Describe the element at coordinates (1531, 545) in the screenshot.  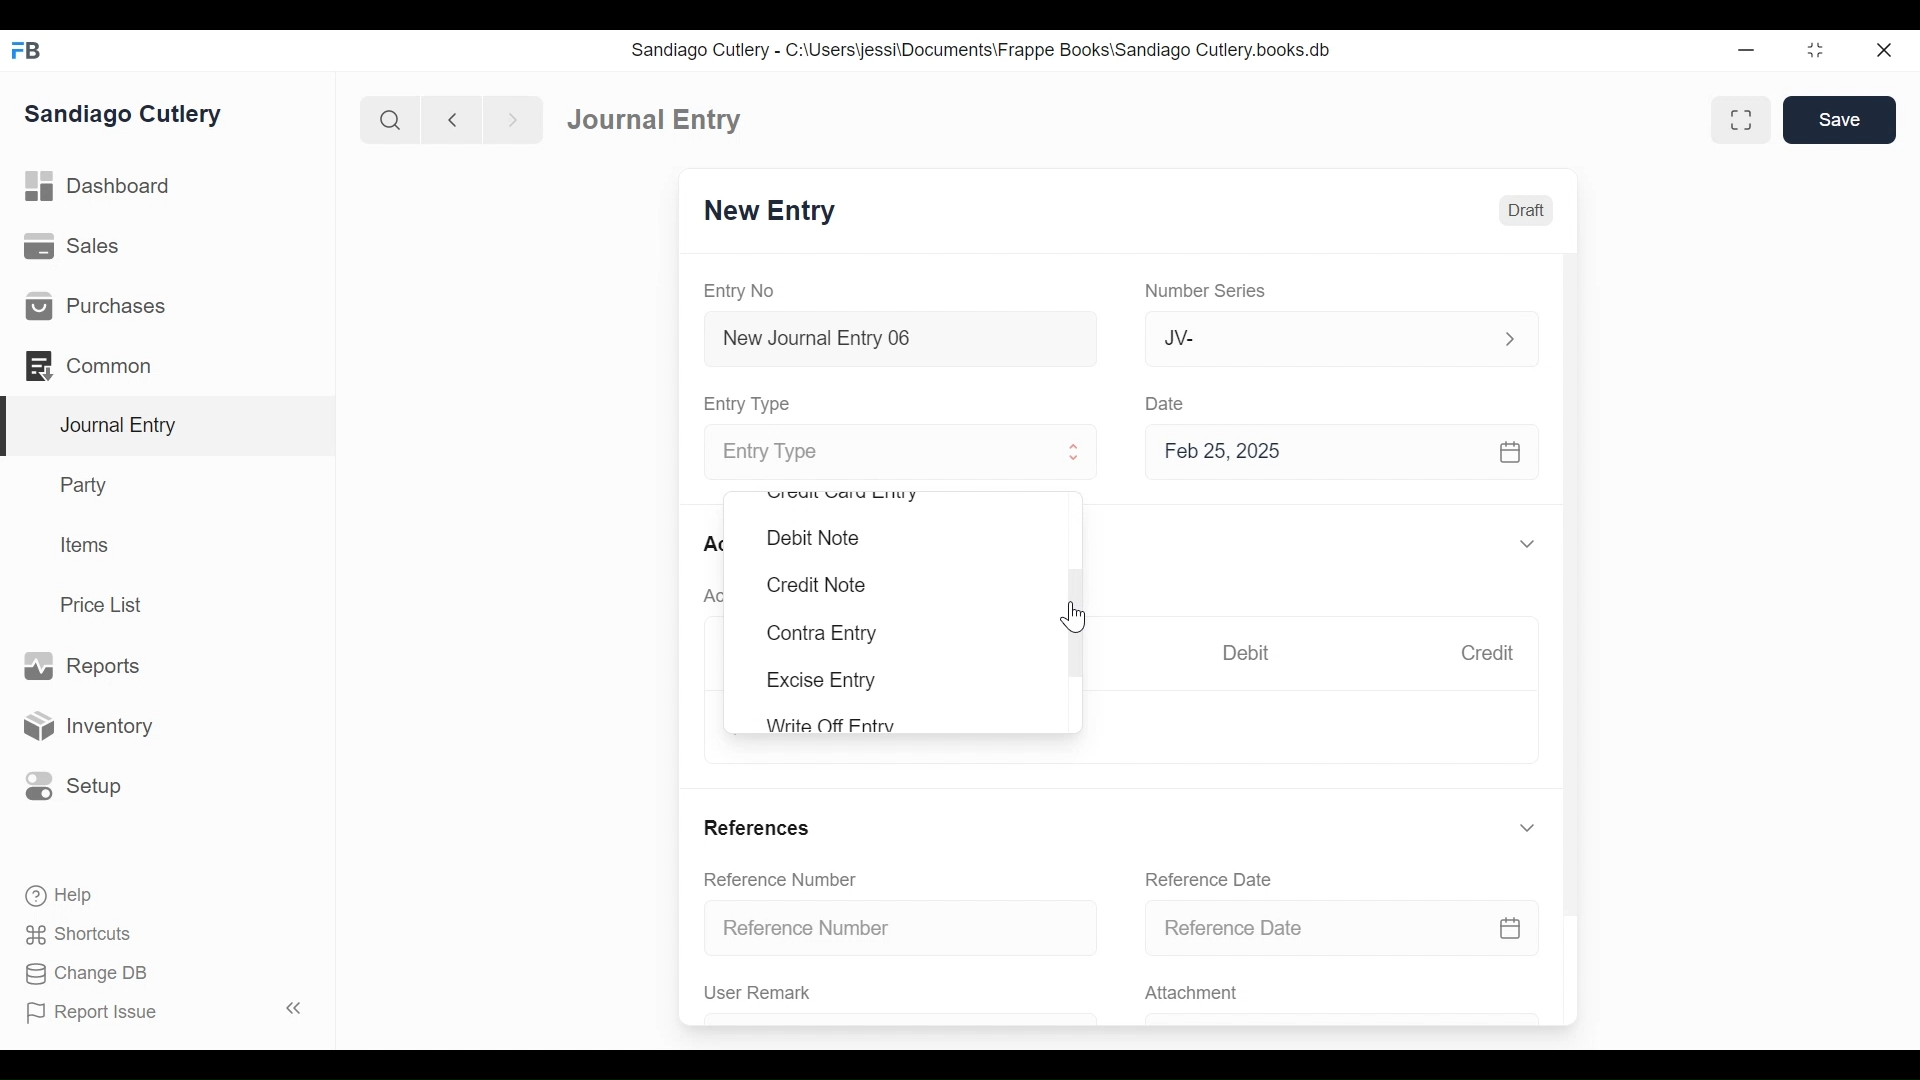
I see `Expand` at that location.